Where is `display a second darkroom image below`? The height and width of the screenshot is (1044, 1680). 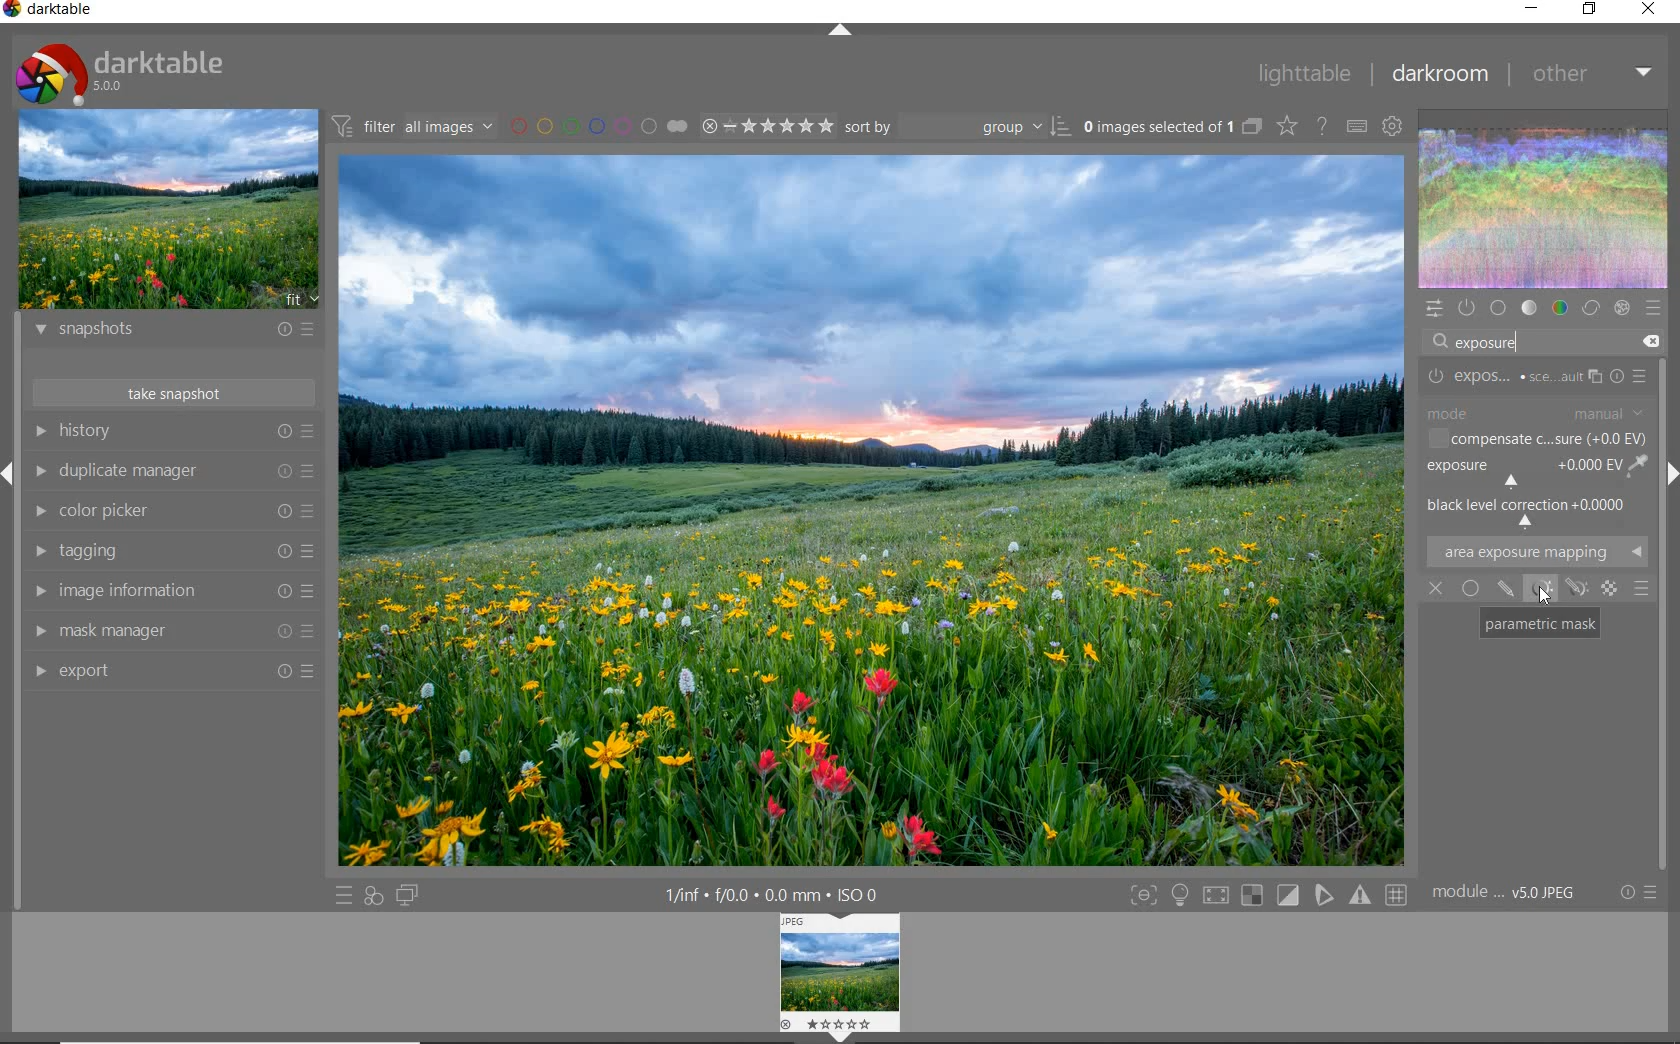
display a second darkroom image below is located at coordinates (411, 895).